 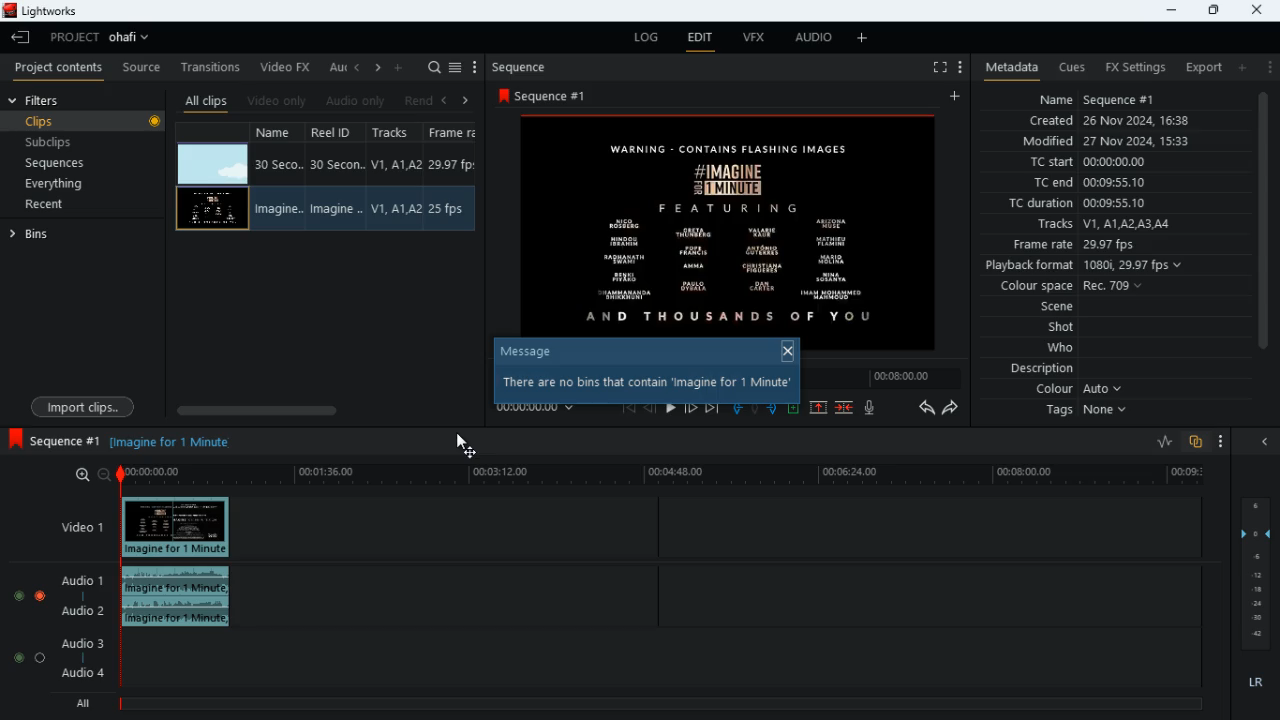 What do you see at coordinates (1157, 442) in the screenshot?
I see `rate` at bounding box center [1157, 442].